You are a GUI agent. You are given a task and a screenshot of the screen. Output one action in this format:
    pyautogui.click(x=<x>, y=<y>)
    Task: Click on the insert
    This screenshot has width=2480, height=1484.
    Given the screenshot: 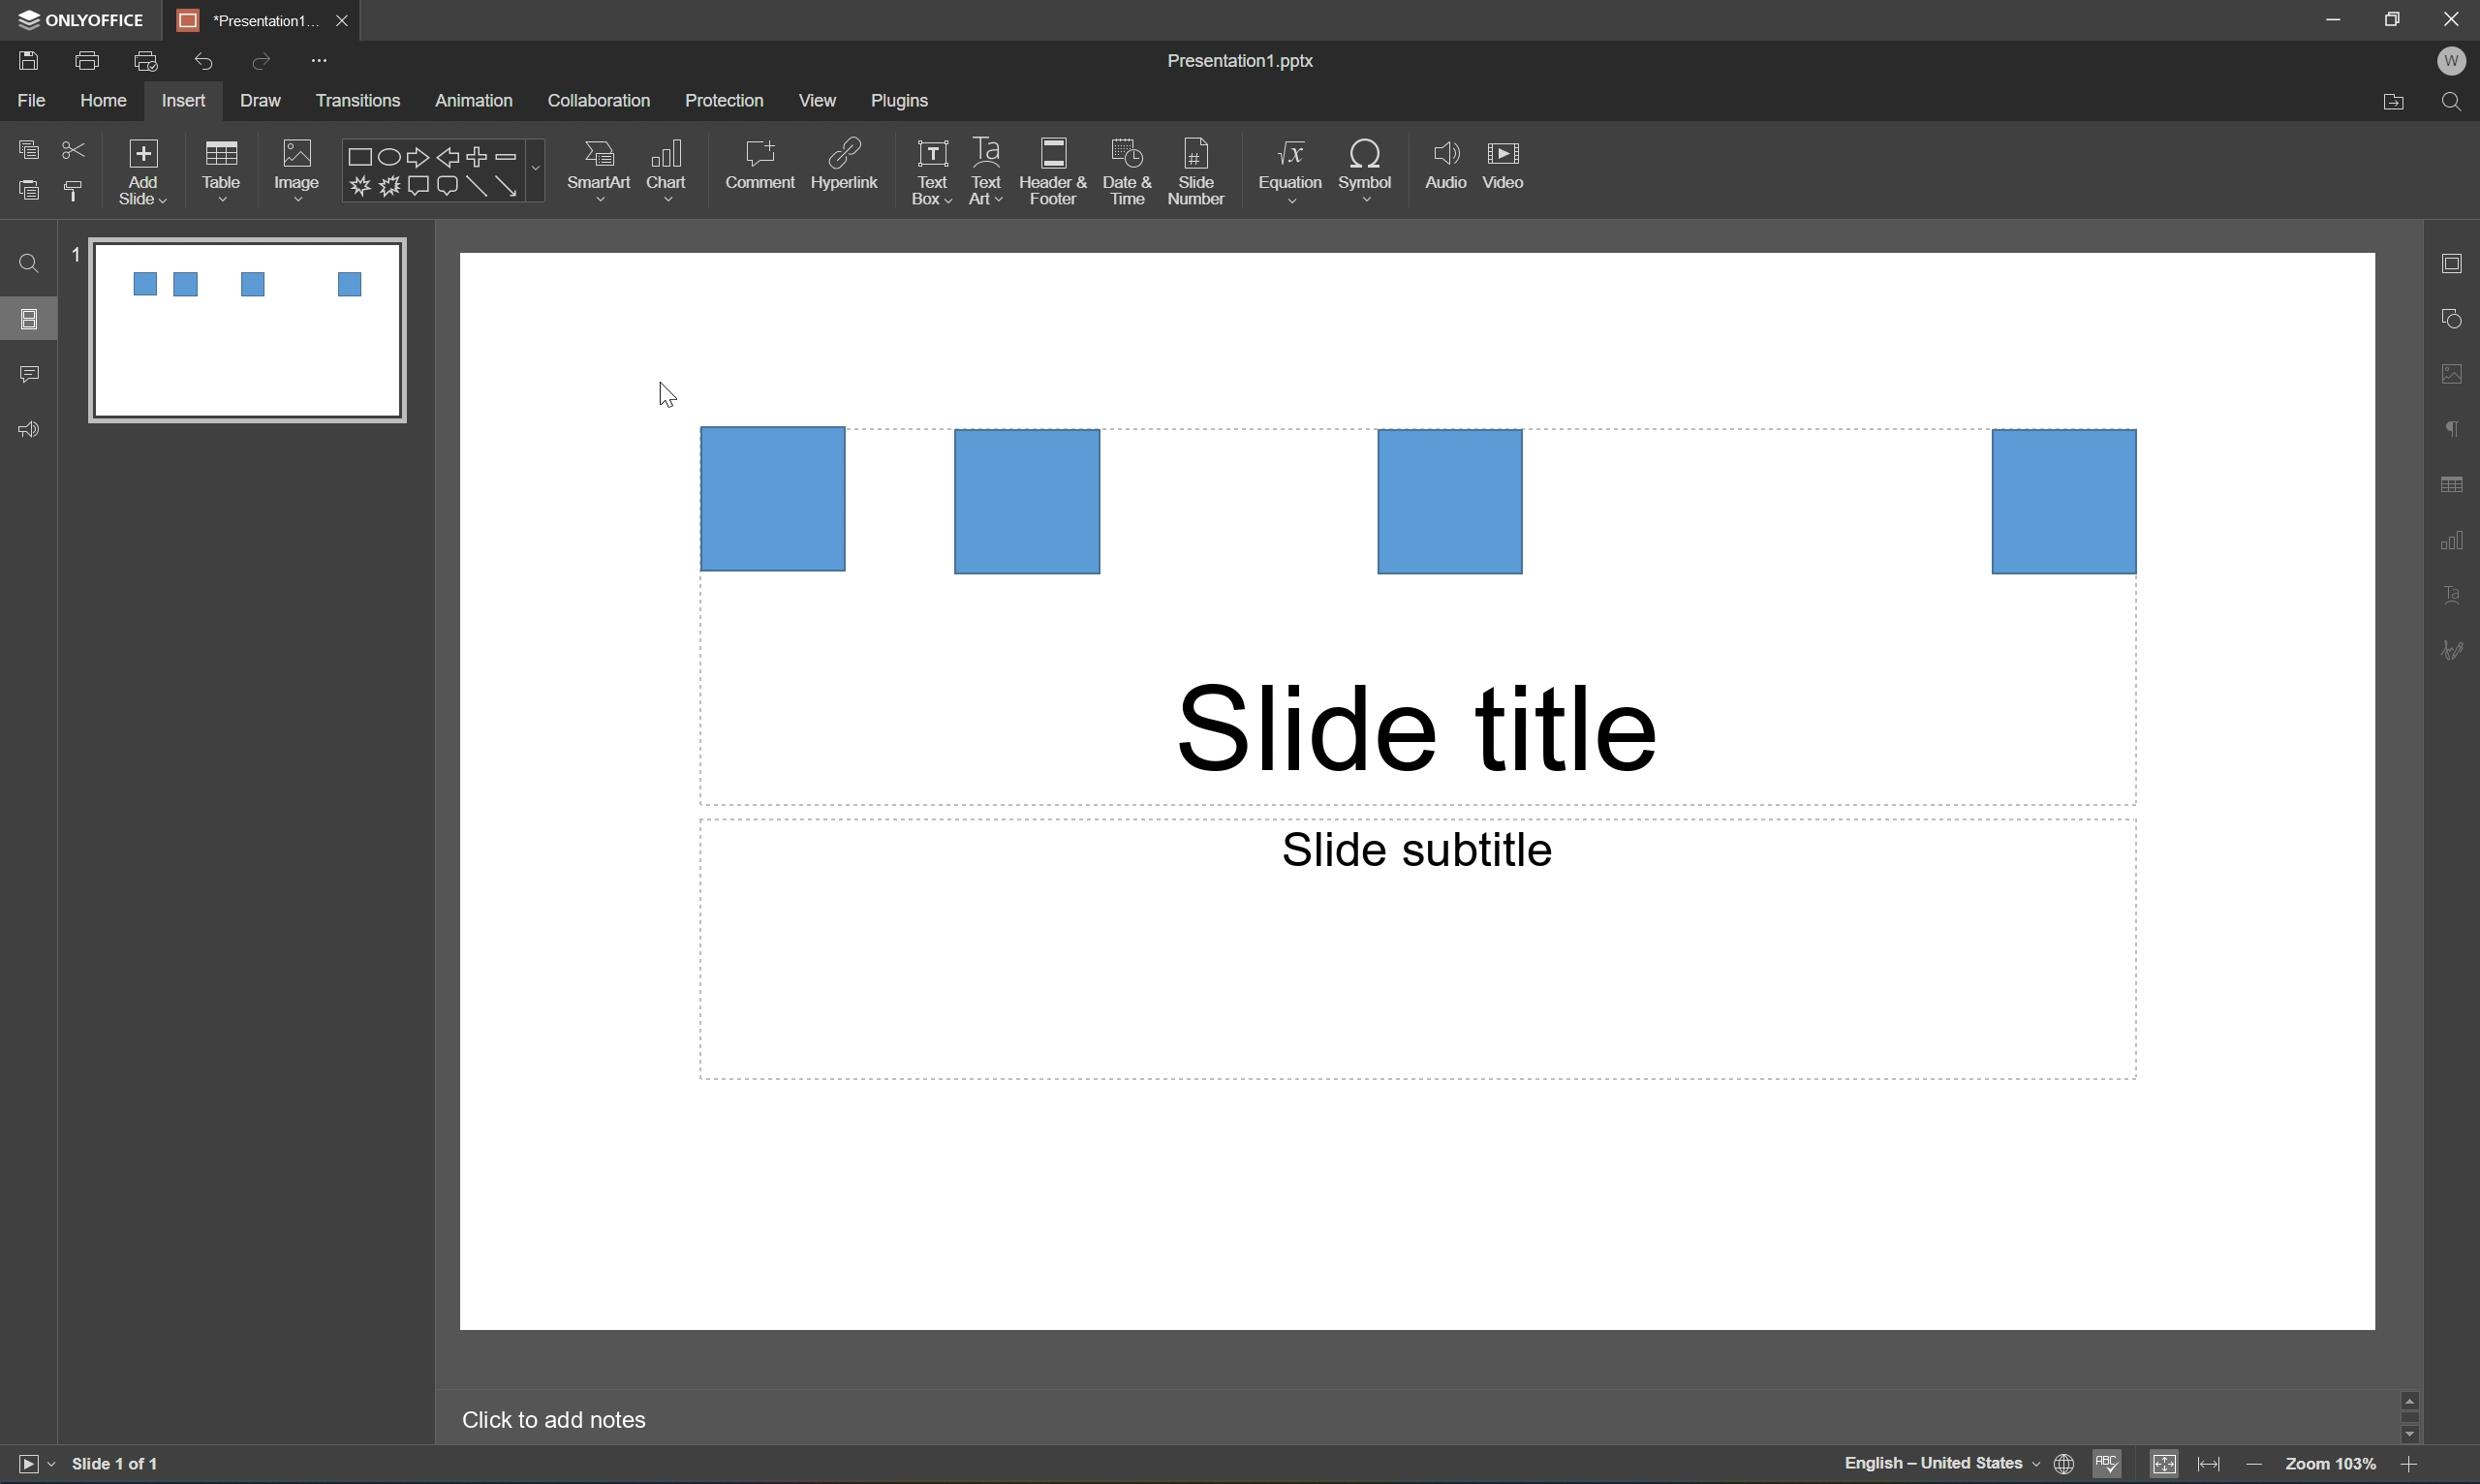 What is the action you would take?
    pyautogui.click(x=186, y=101)
    